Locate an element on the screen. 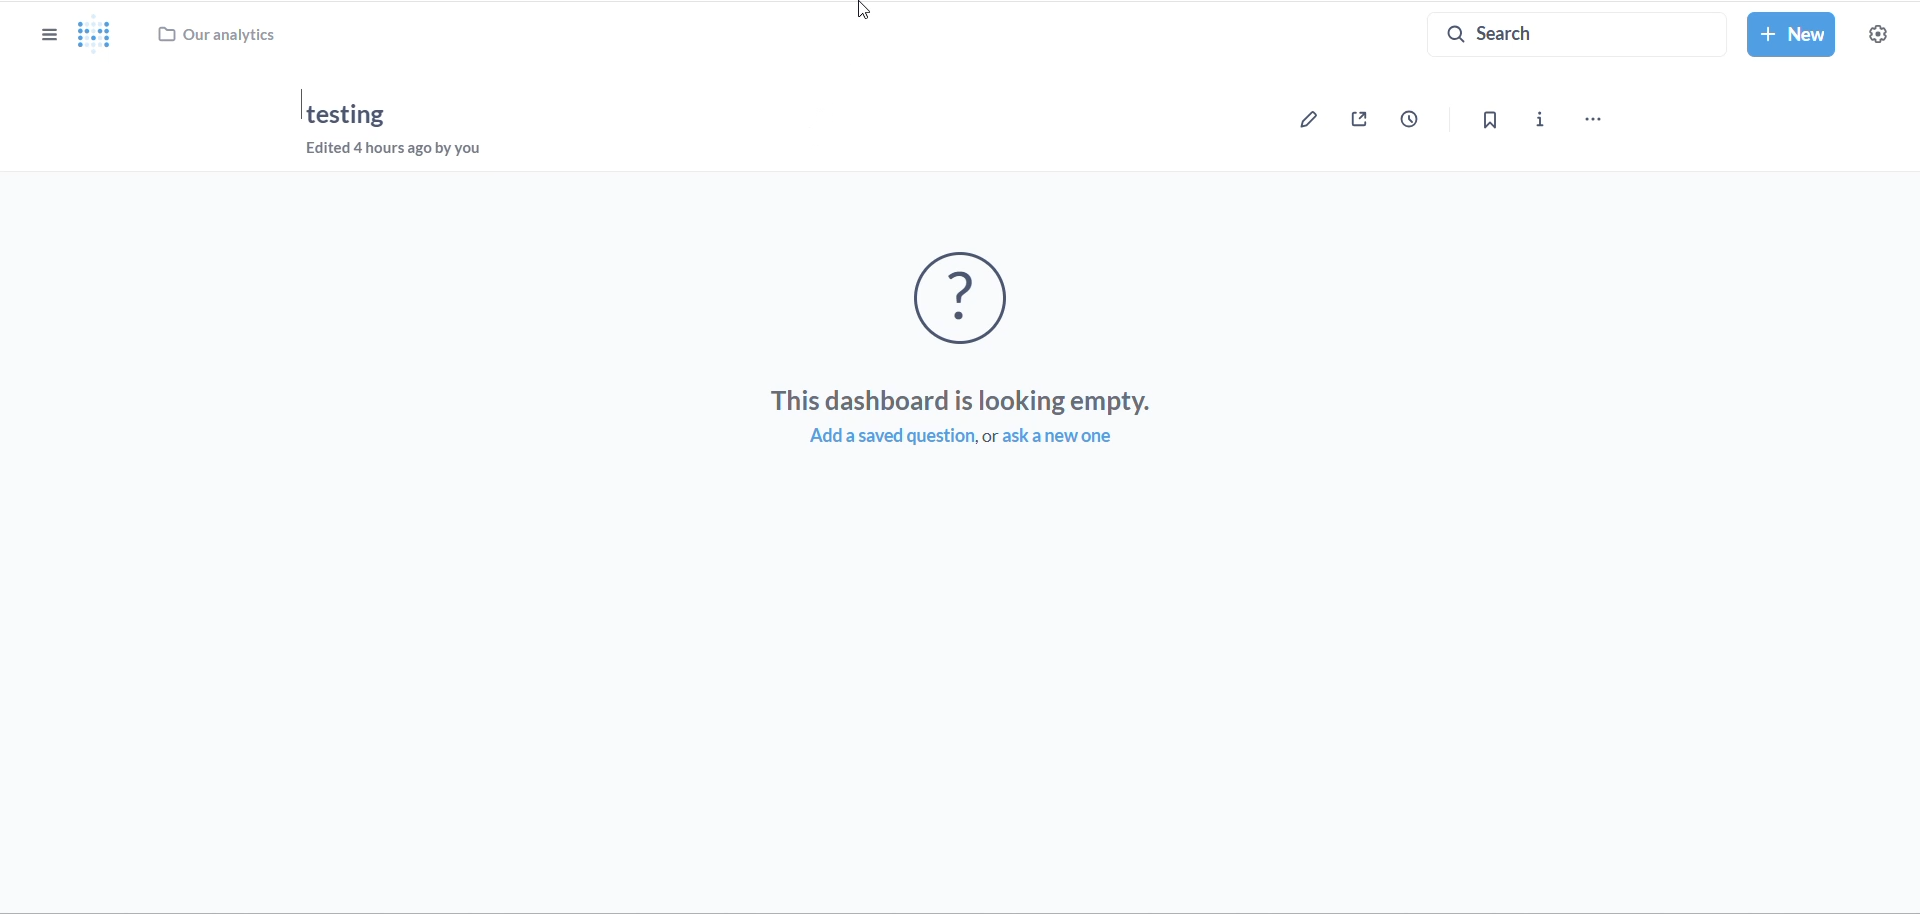 Image resolution: width=1920 pixels, height=914 pixels. bookmark is located at coordinates (1491, 120).